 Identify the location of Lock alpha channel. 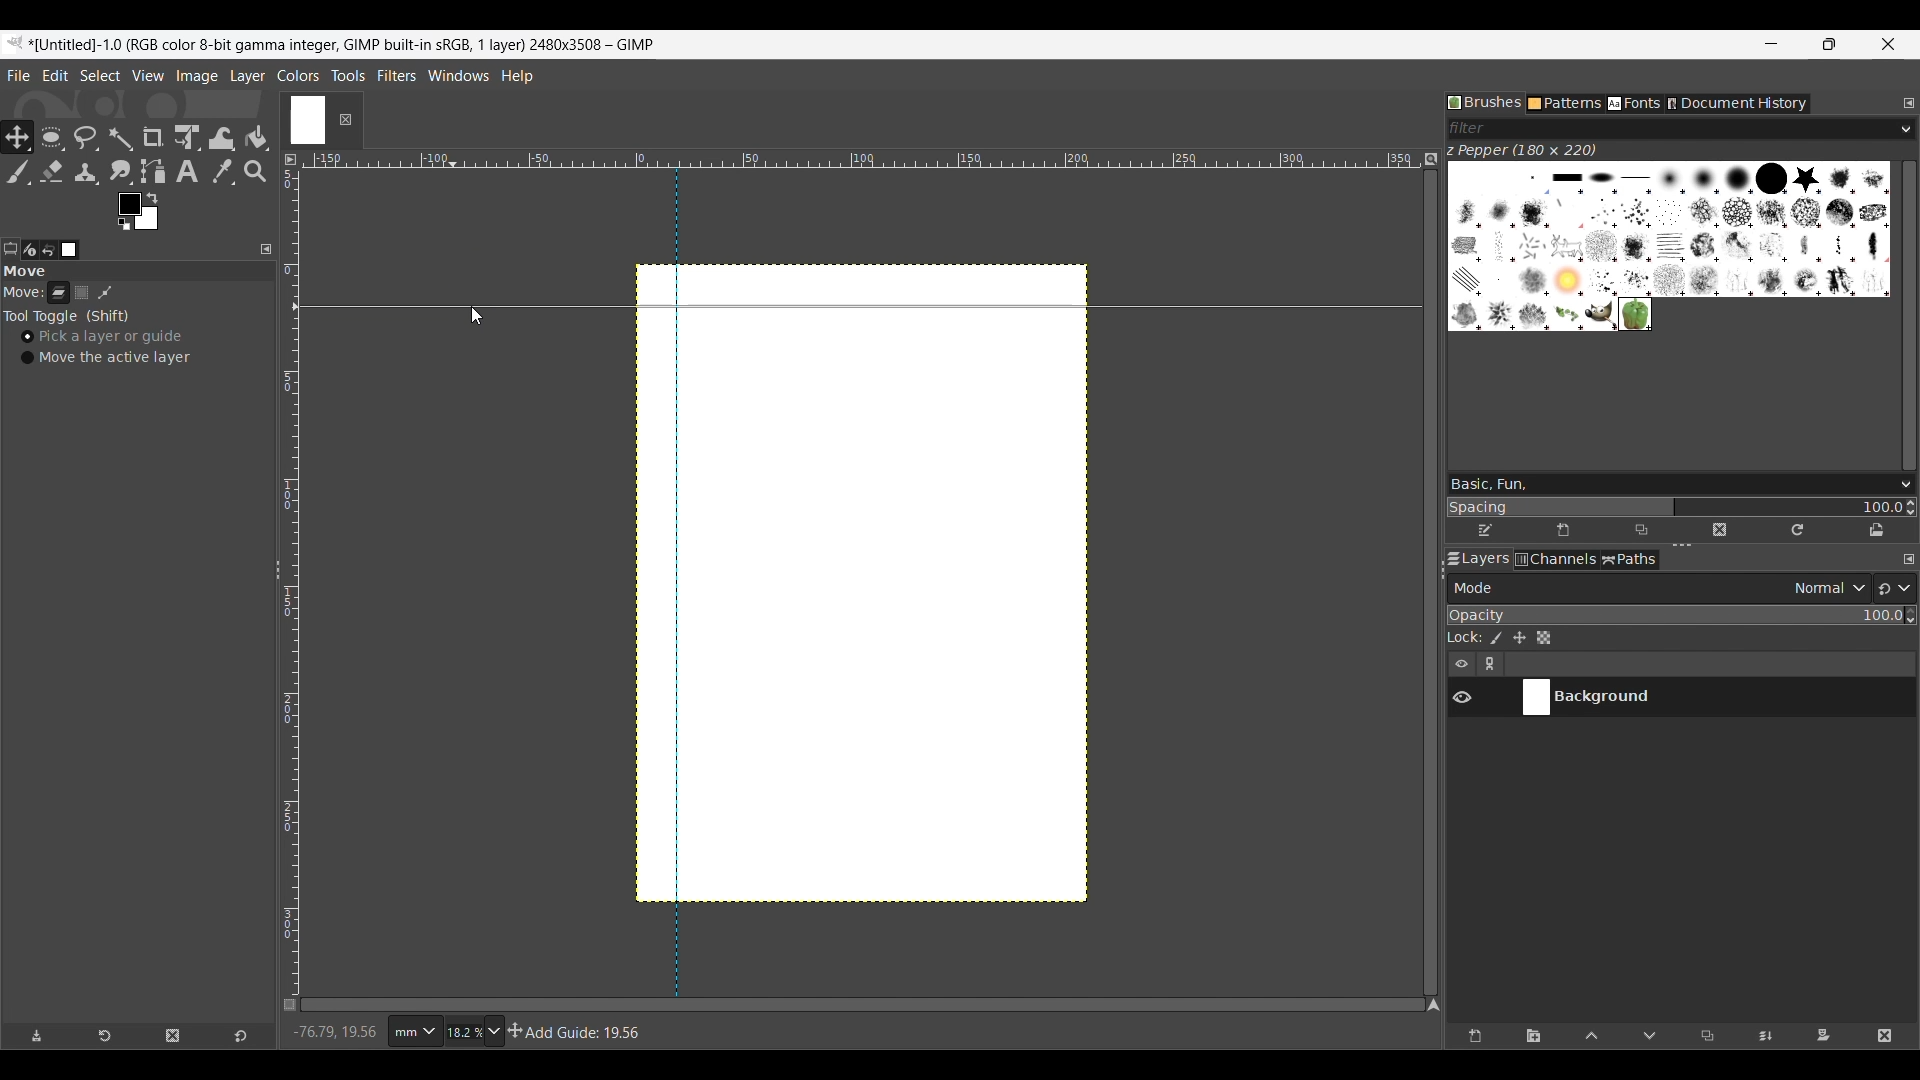
(1543, 638).